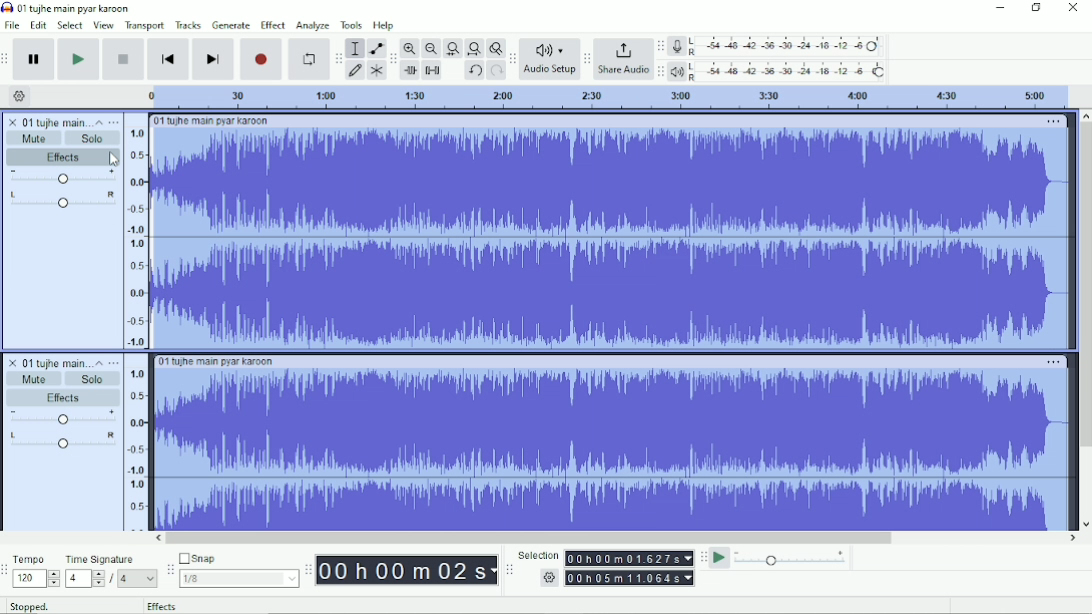 The height and width of the screenshot is (614, 1092). What do you see at coordinates (720, 558) in the screenshot?
I see `Play-at-speed` at bounding box center [720, 558].